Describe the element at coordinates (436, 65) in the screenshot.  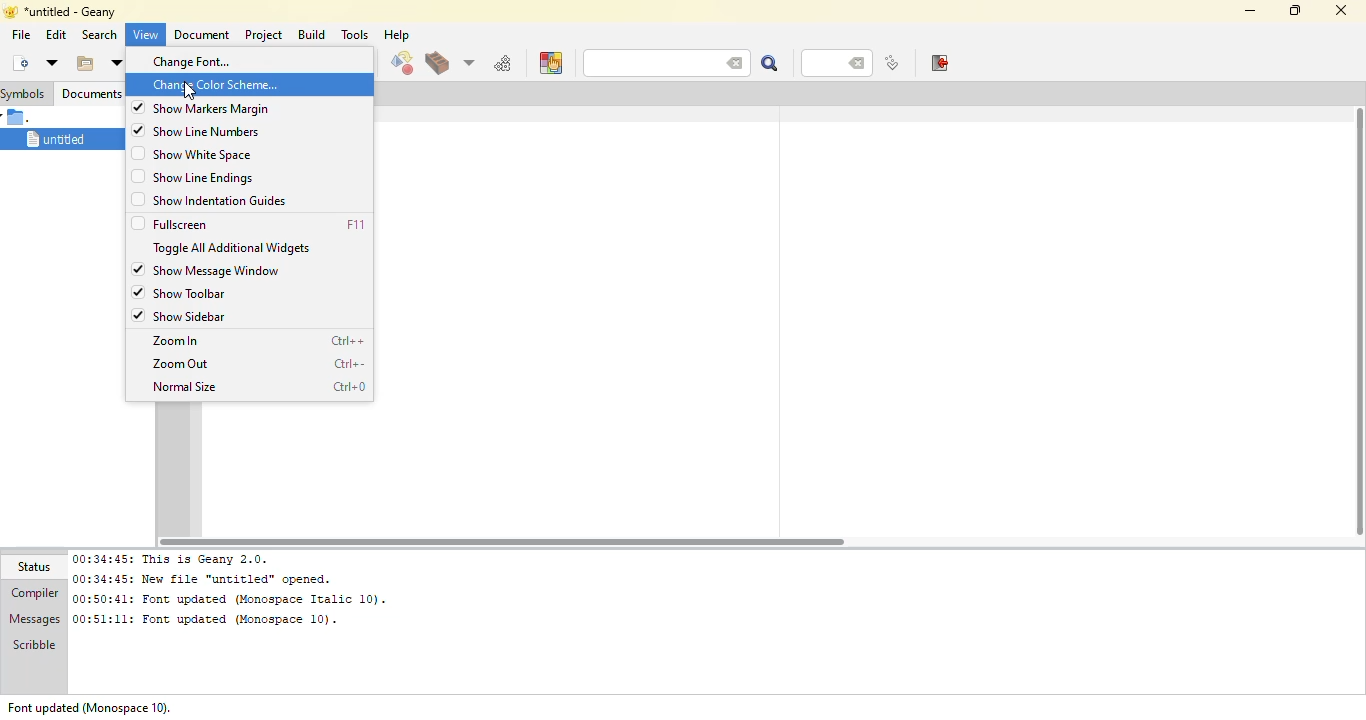
I see `build` at that location.